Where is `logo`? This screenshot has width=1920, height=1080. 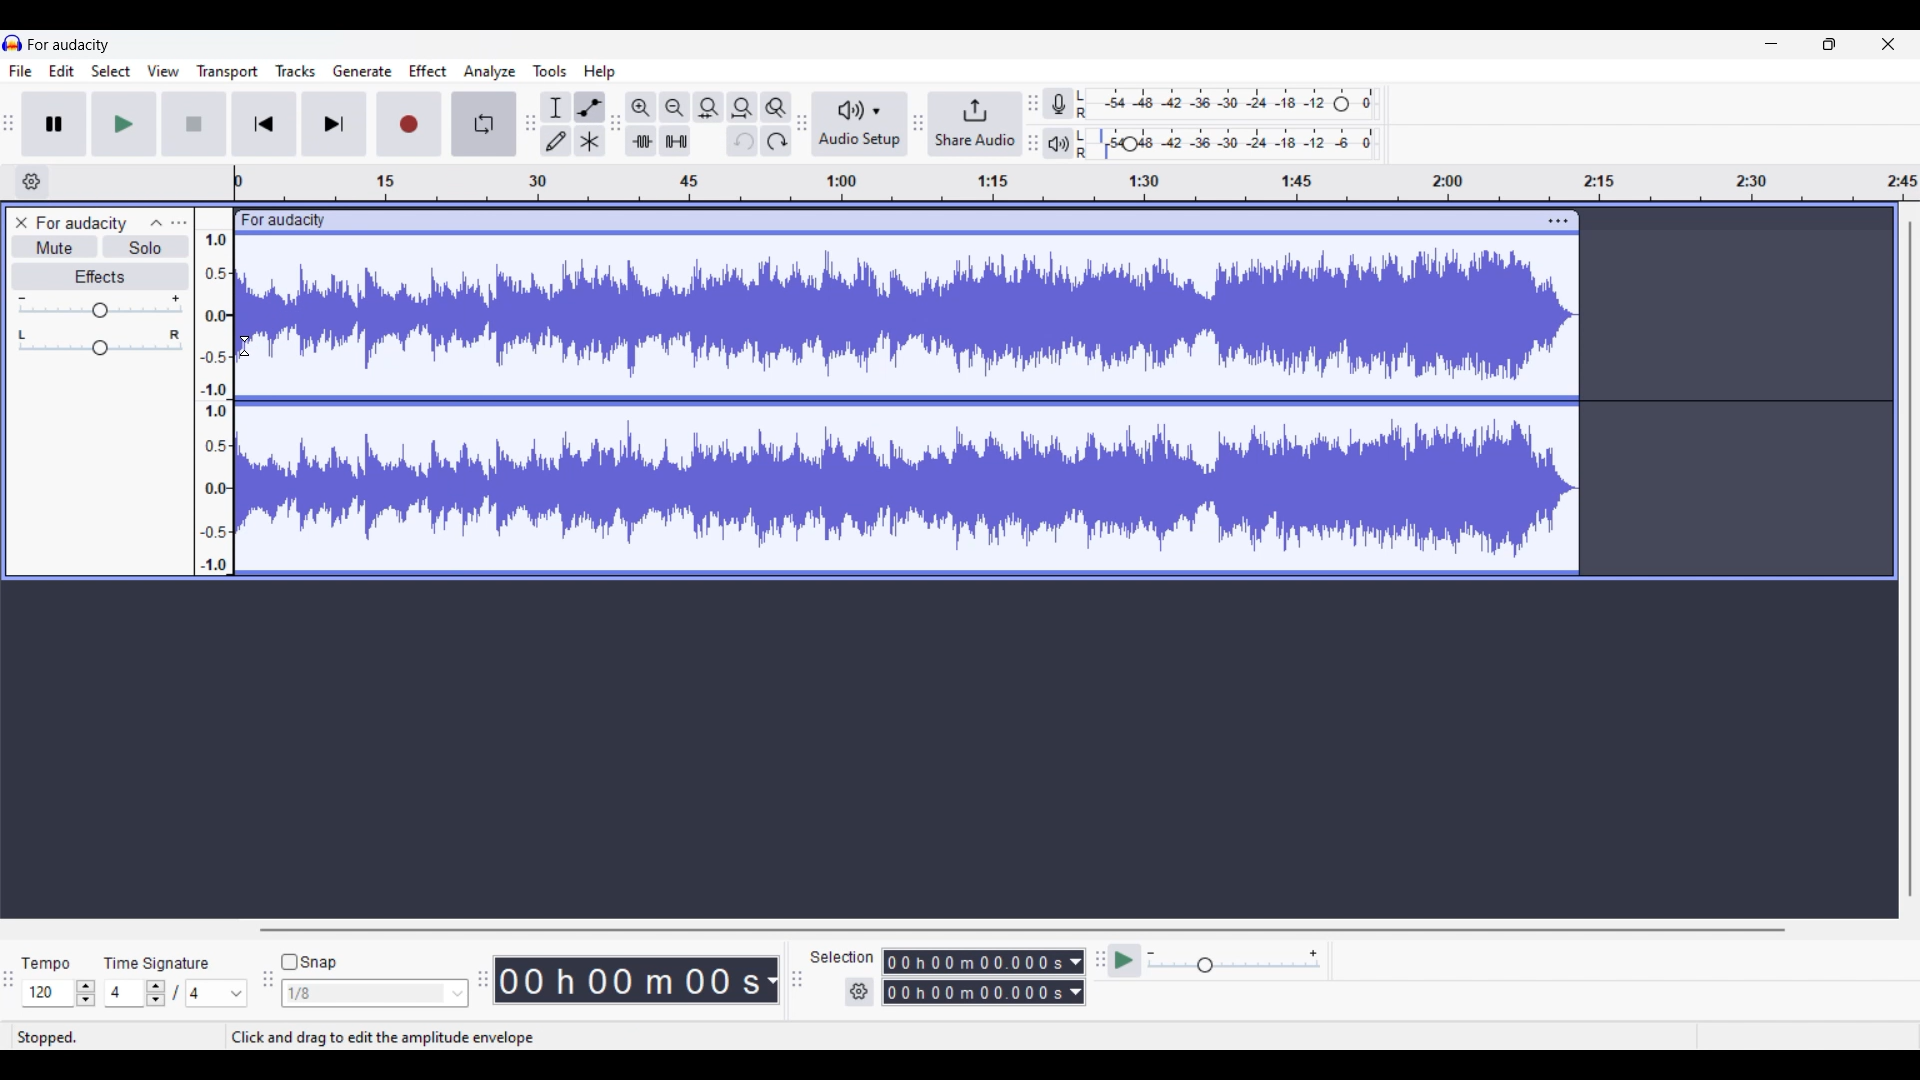
logo is located at coordinates (13, 43).